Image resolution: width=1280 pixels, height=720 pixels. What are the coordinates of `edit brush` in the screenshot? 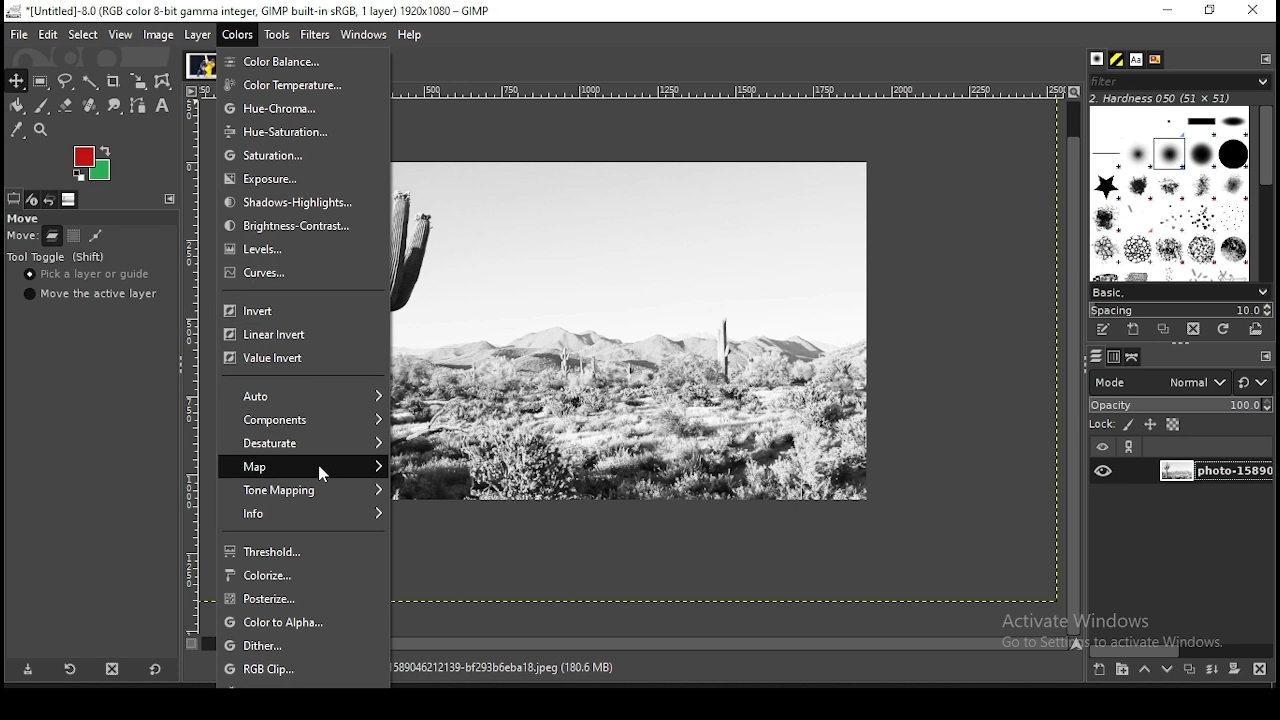 It's located at (1105, 330).